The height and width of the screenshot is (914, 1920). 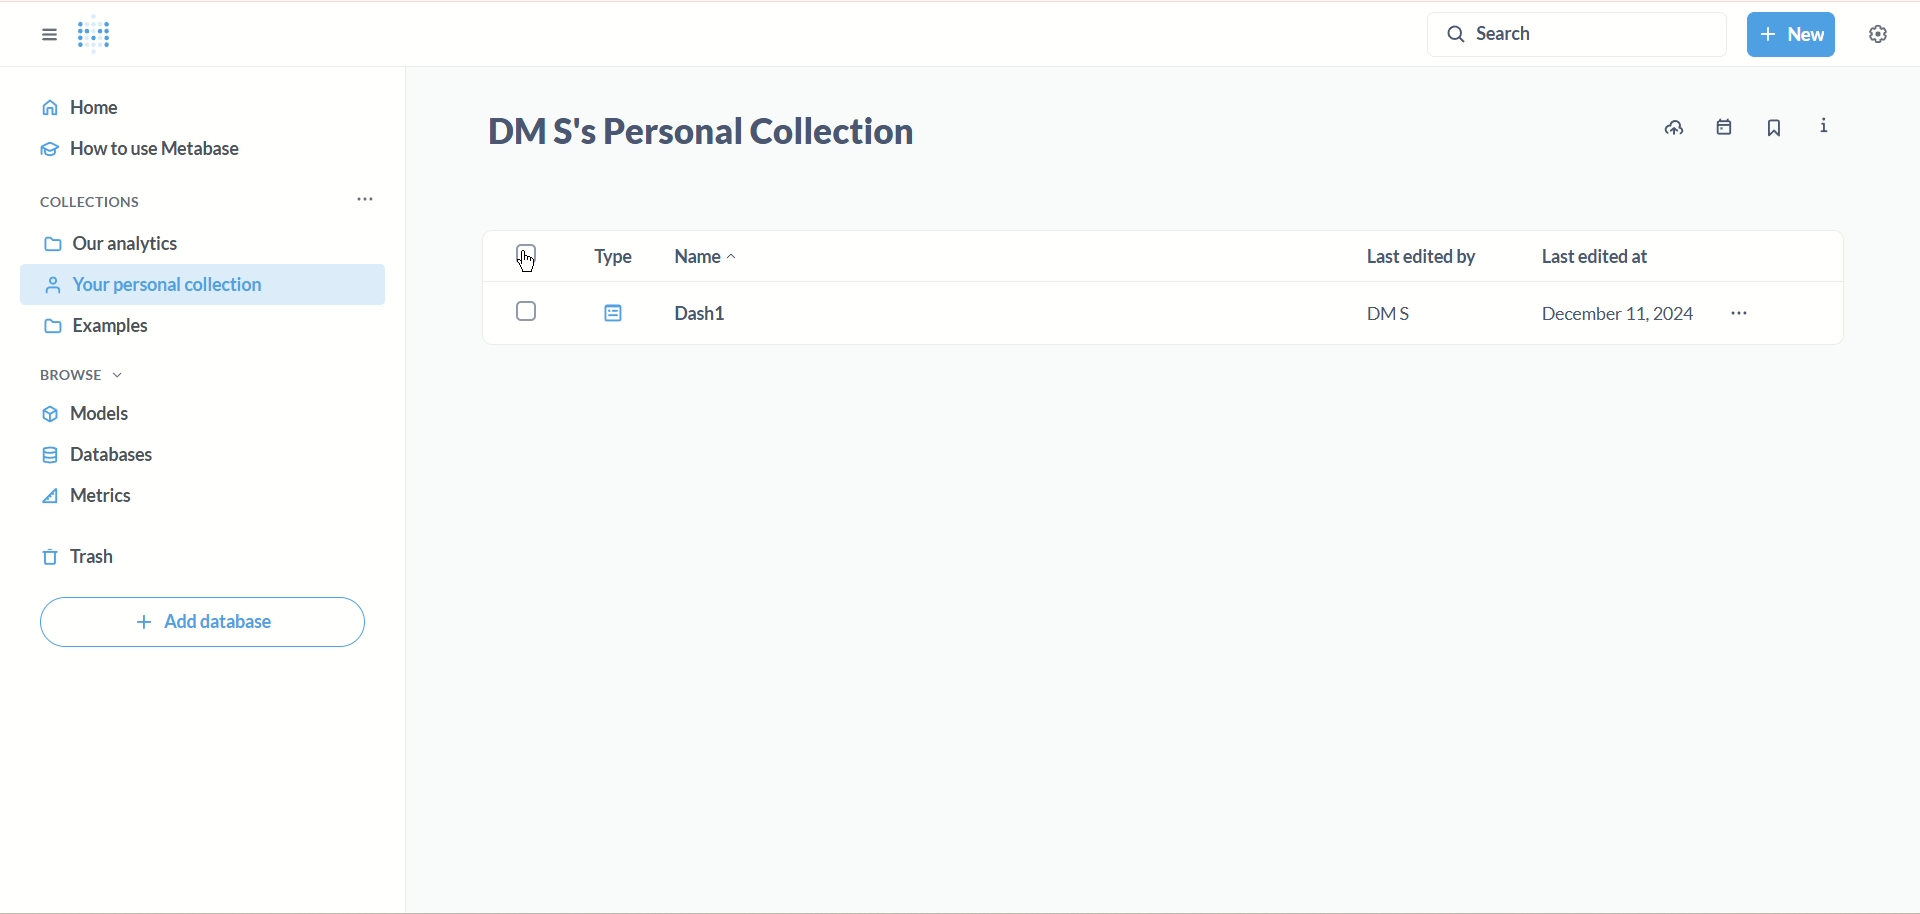 I want to click on December 11,2024, so click(x=1614, y=315).